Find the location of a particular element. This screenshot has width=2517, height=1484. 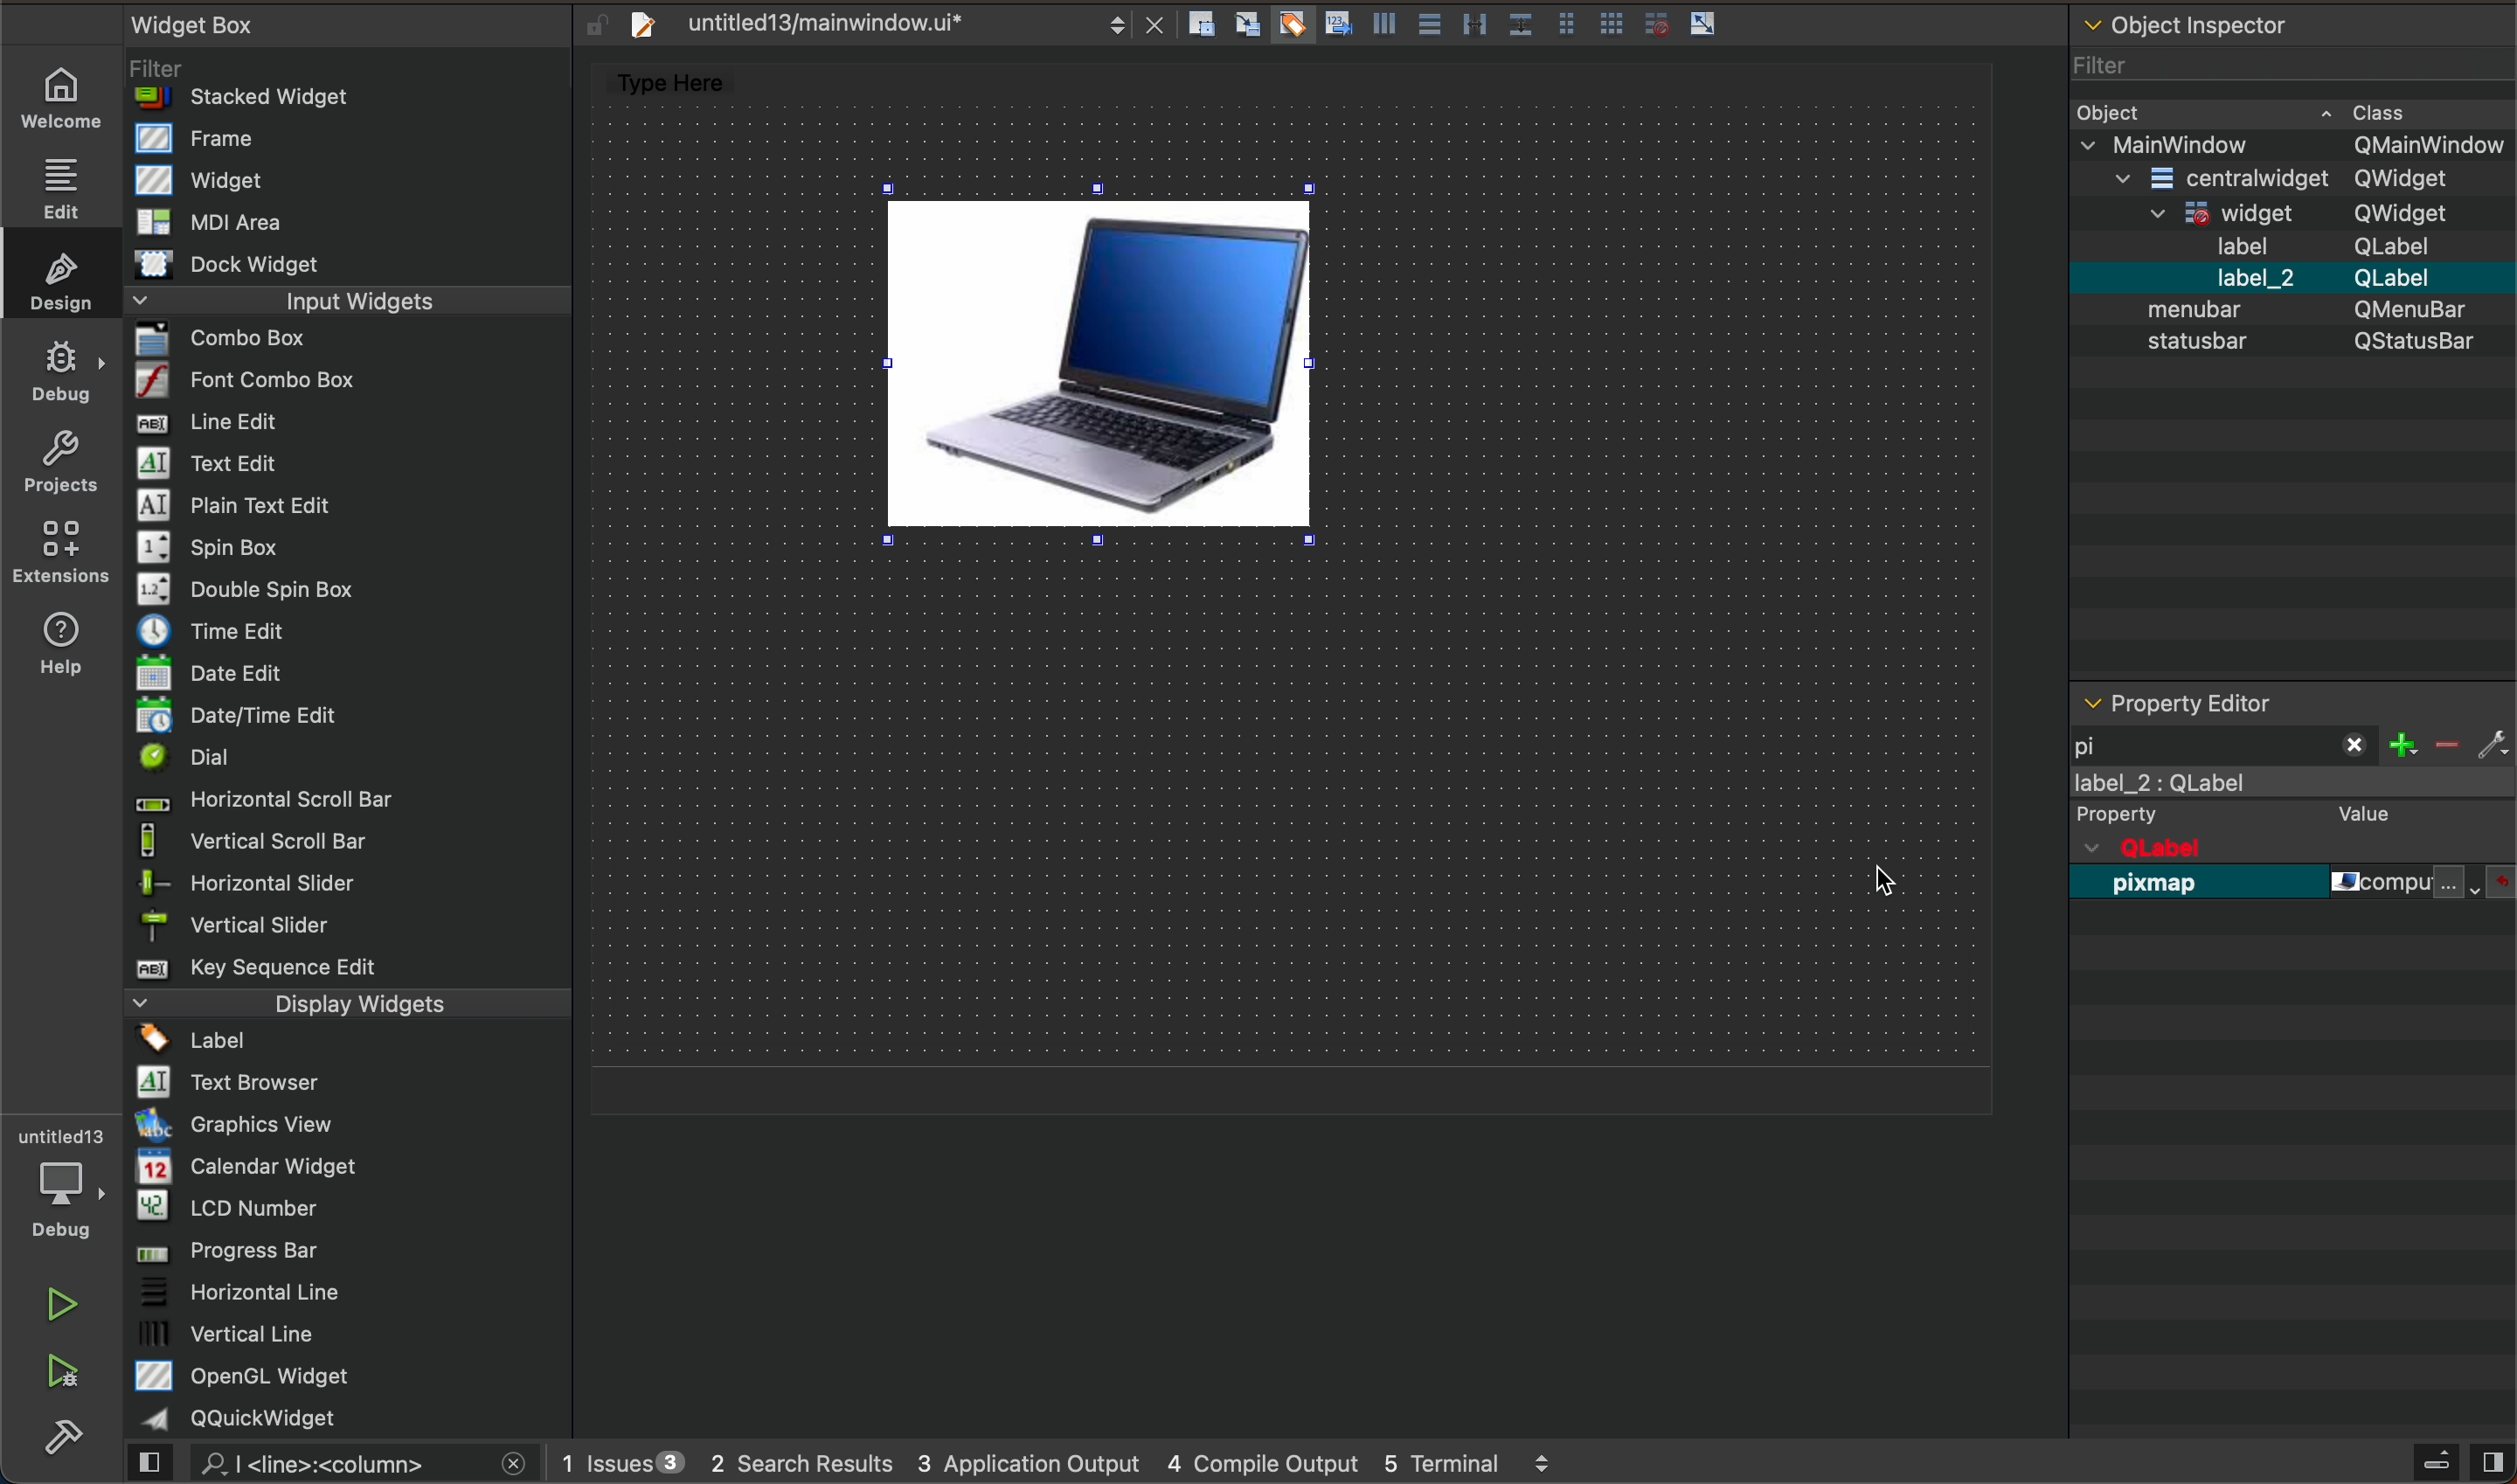

file name is located at coordinates (2412, 884).